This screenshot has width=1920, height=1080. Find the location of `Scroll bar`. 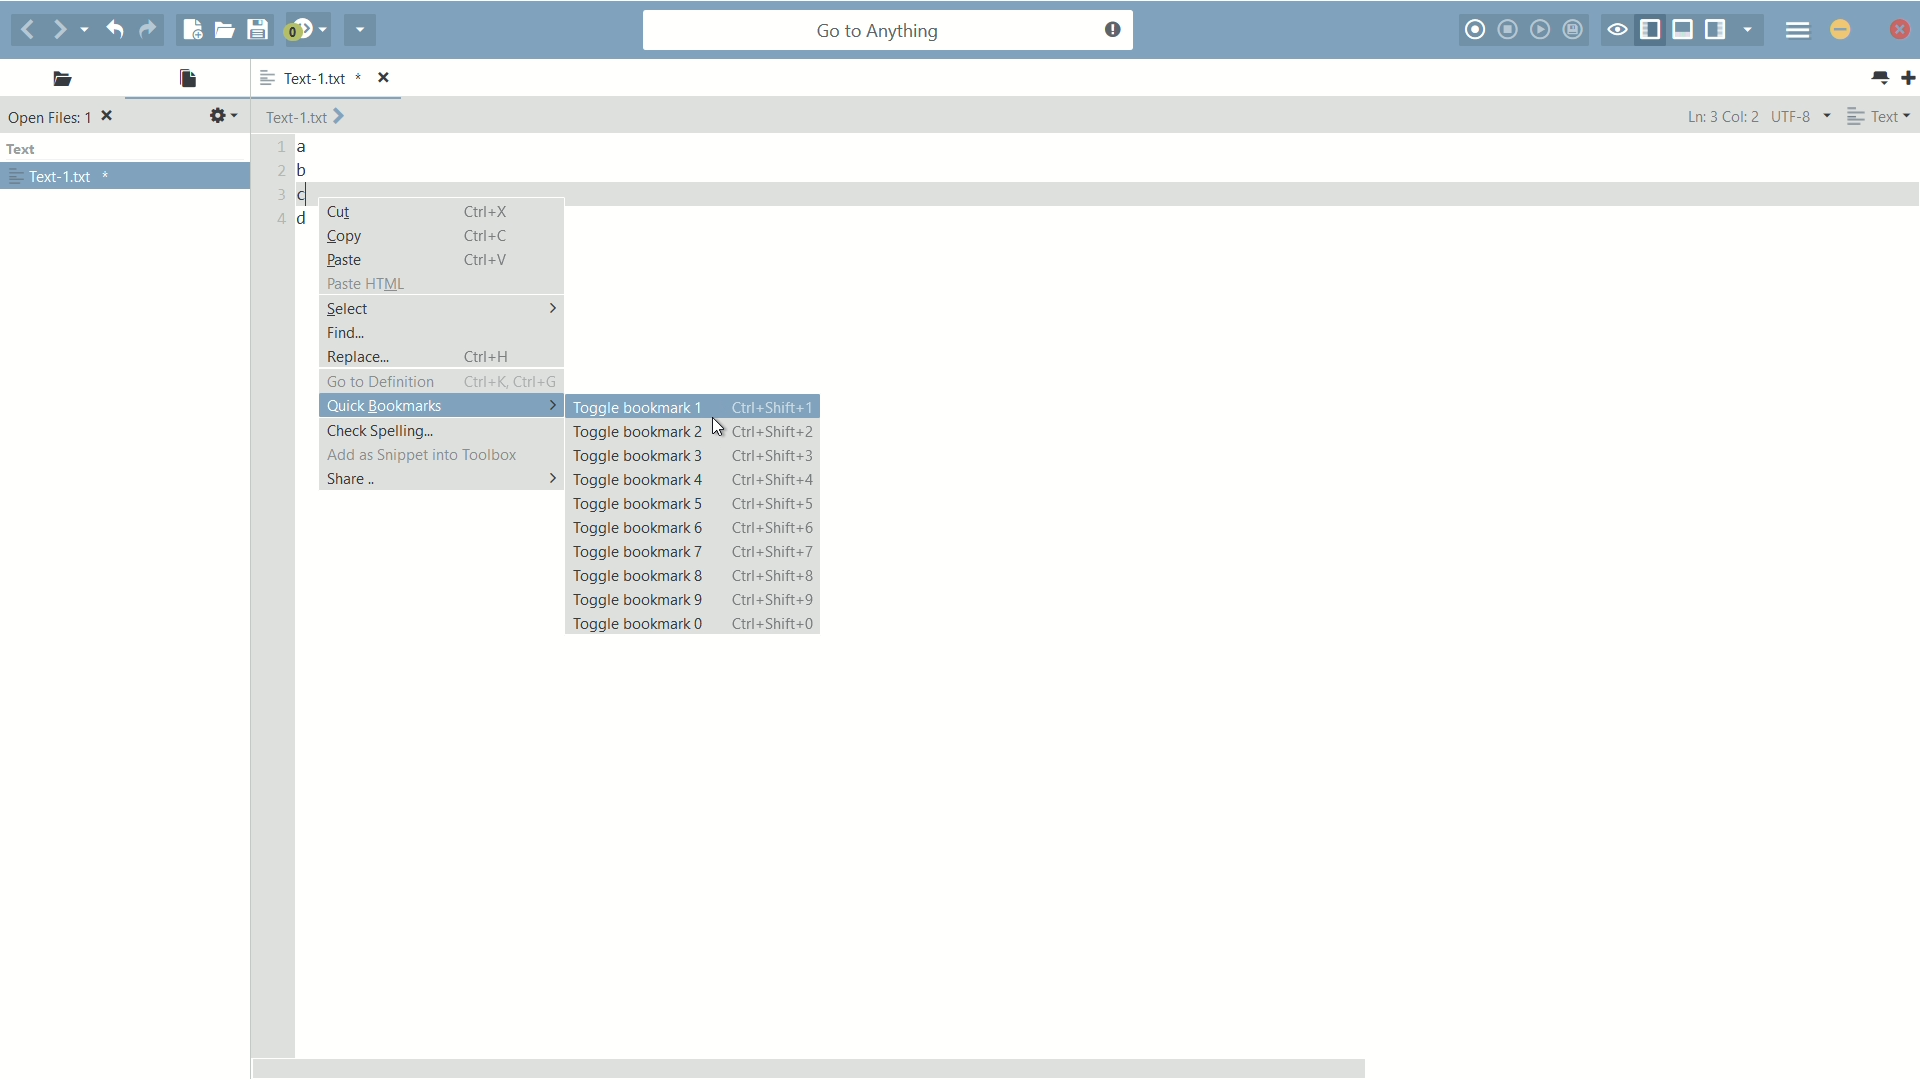

Scroll bar is located at coordinates (1079, 1062).